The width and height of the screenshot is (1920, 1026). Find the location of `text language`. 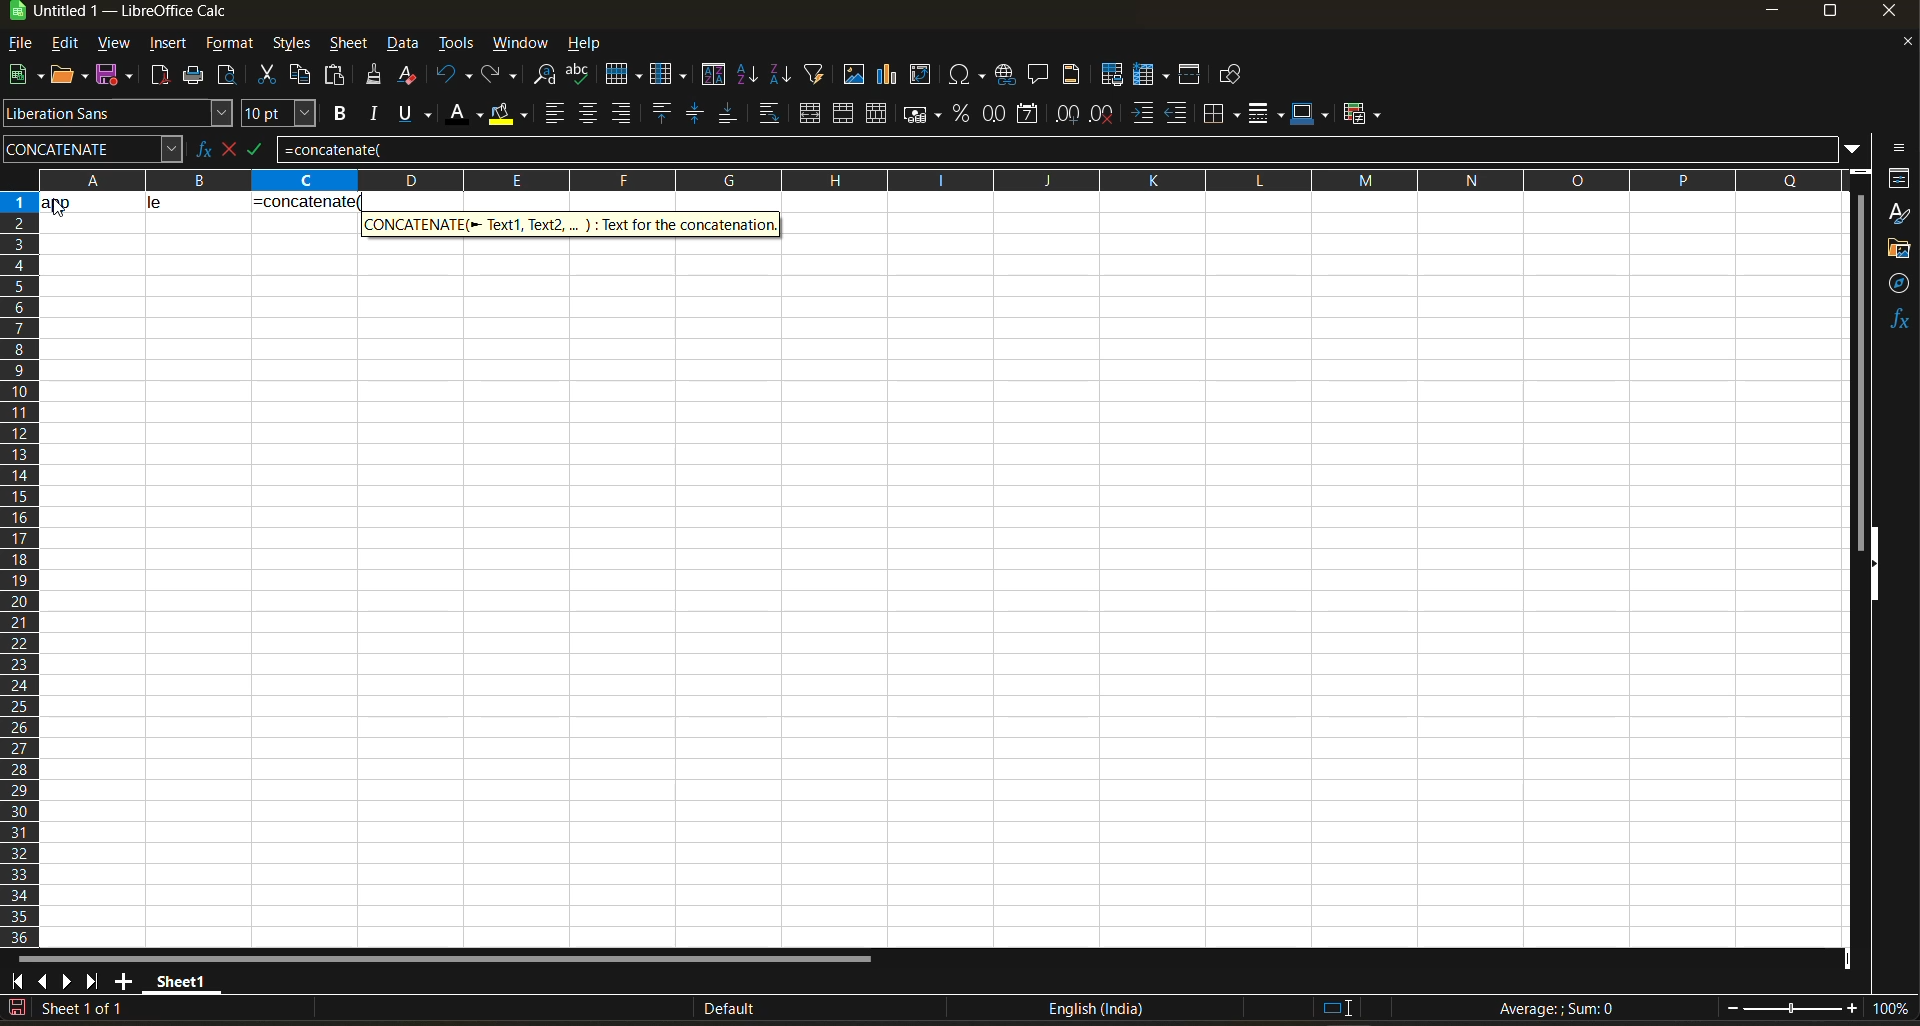

text language is located at coordinates (1095, 1008).